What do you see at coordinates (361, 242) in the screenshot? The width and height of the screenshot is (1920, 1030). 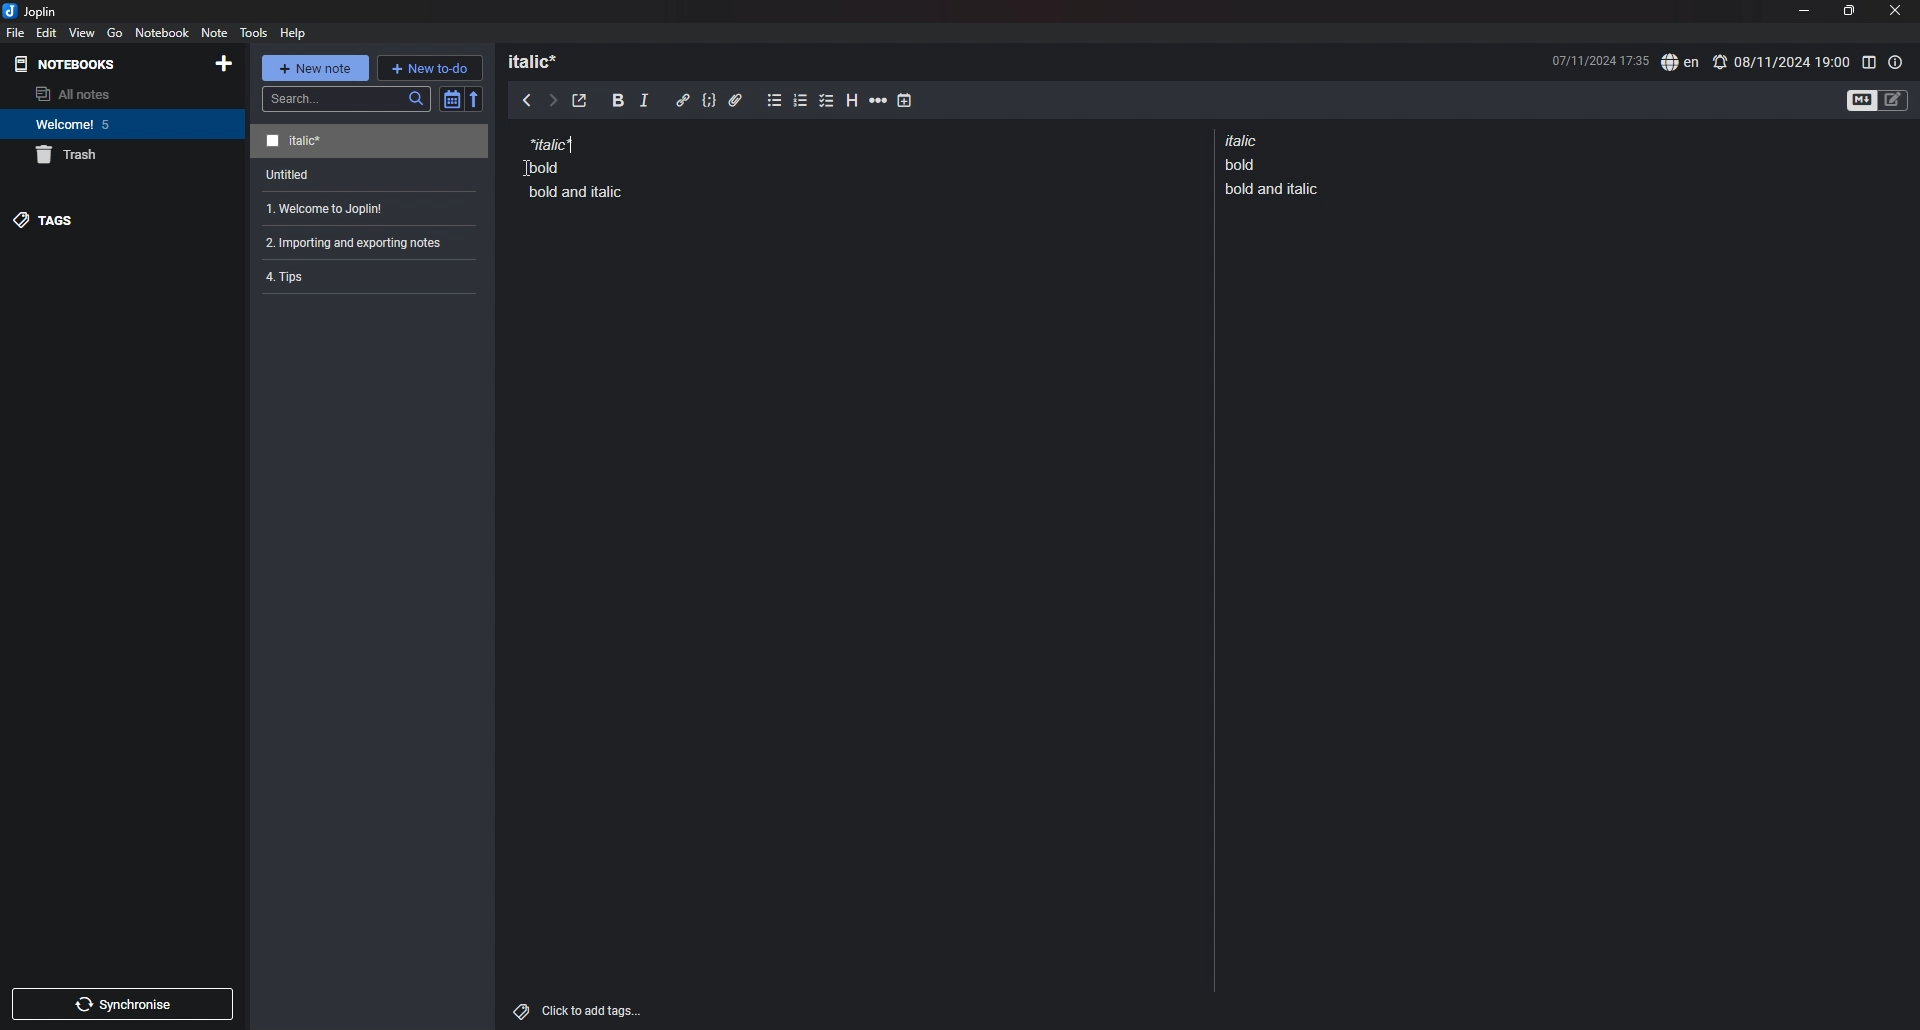 I see `note` at bounding box center [361, 242].